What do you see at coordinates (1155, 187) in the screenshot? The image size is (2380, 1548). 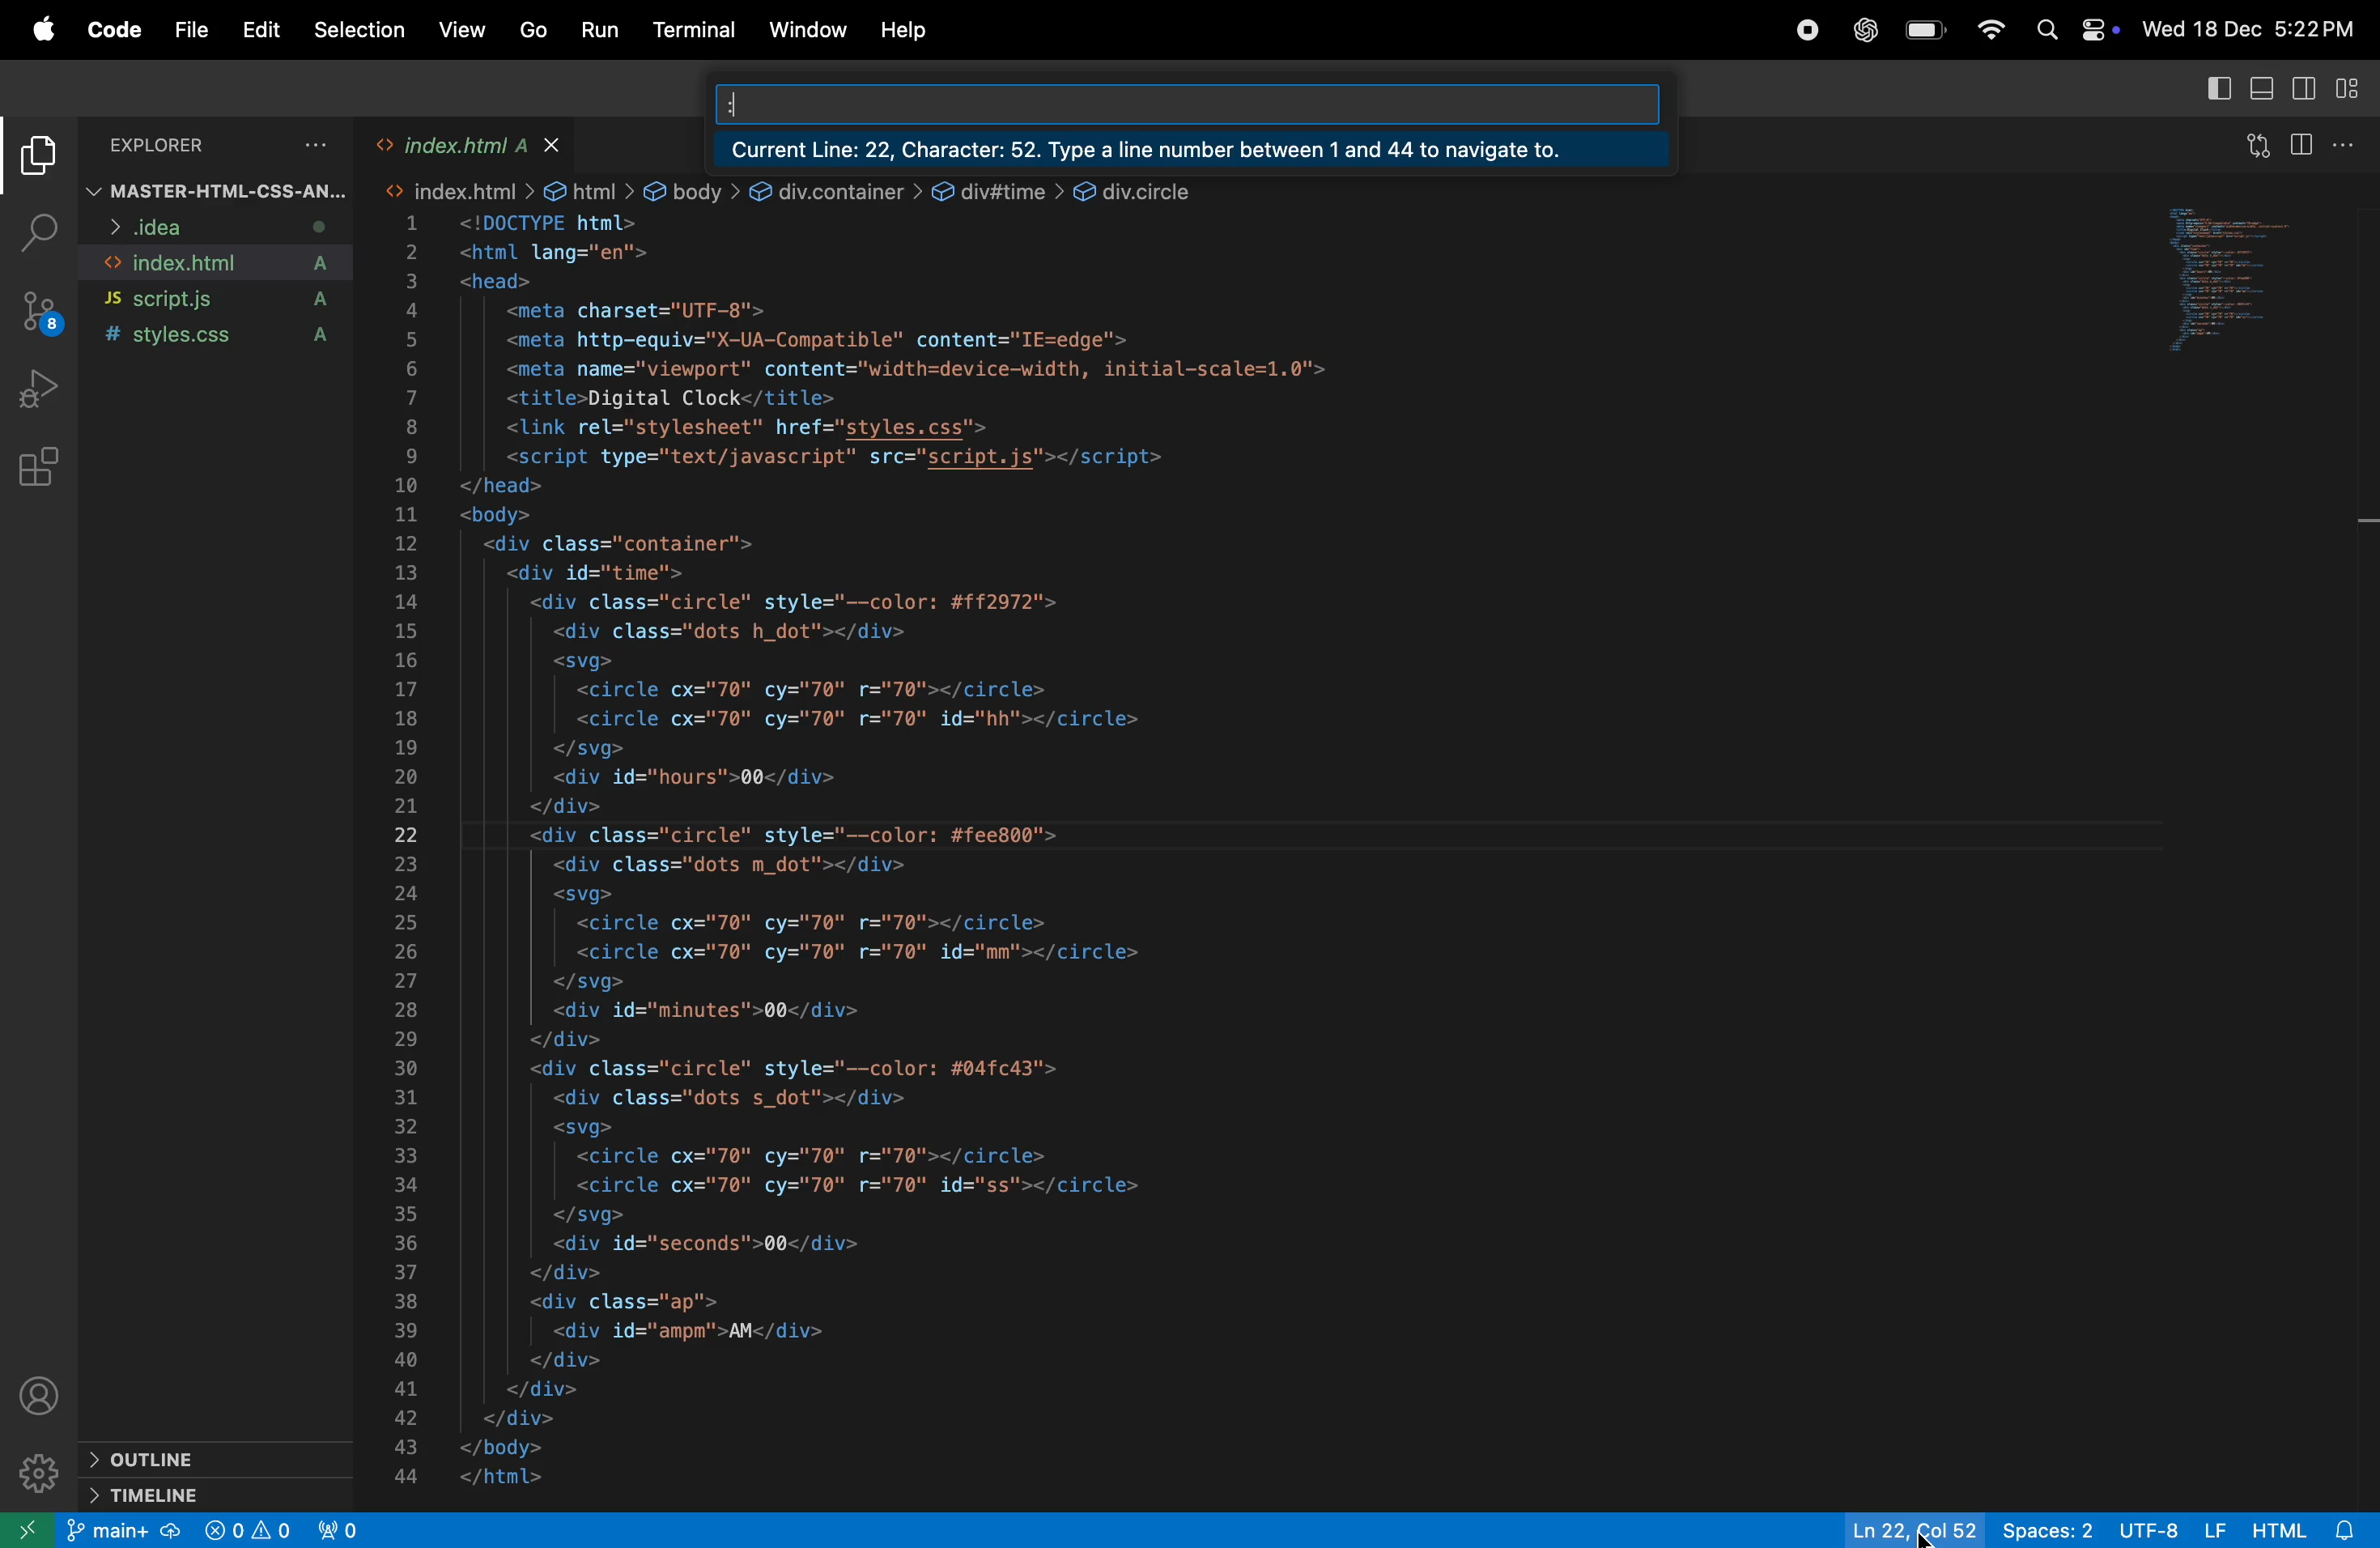 I see `link` at bounding box center [1155, 187].